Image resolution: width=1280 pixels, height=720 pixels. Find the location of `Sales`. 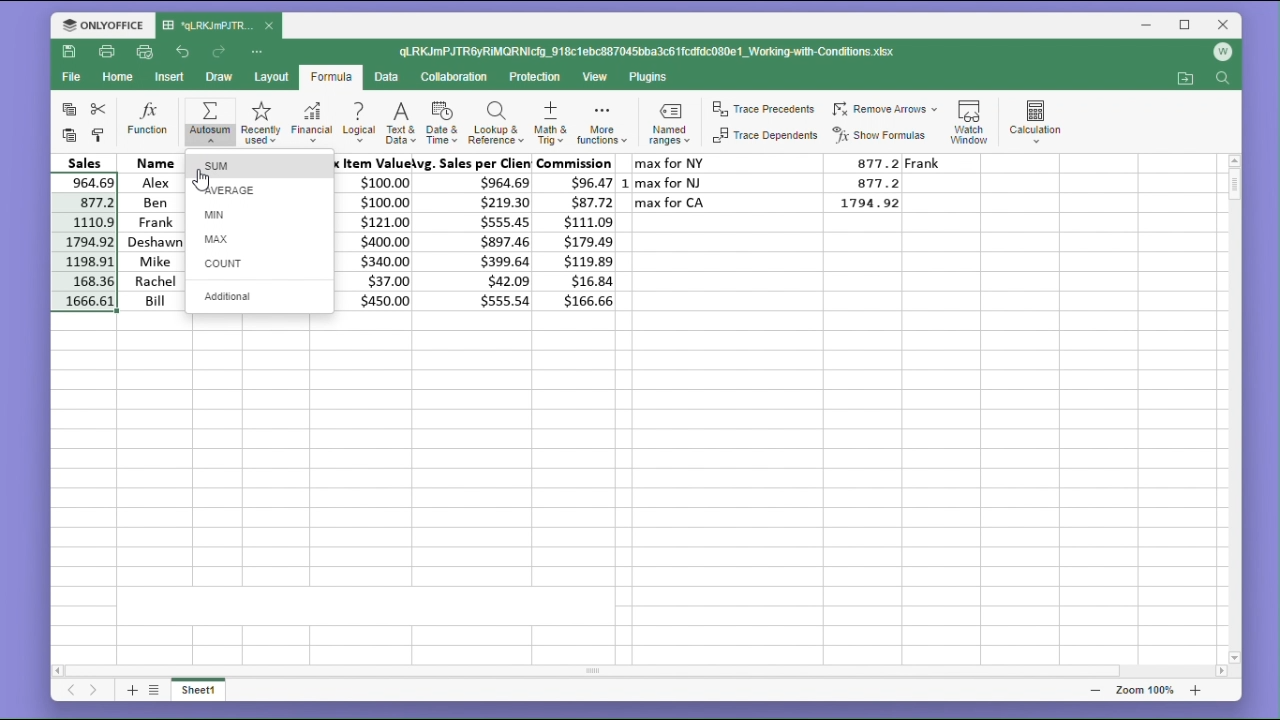

Sales is located at coordinates (85, 162).